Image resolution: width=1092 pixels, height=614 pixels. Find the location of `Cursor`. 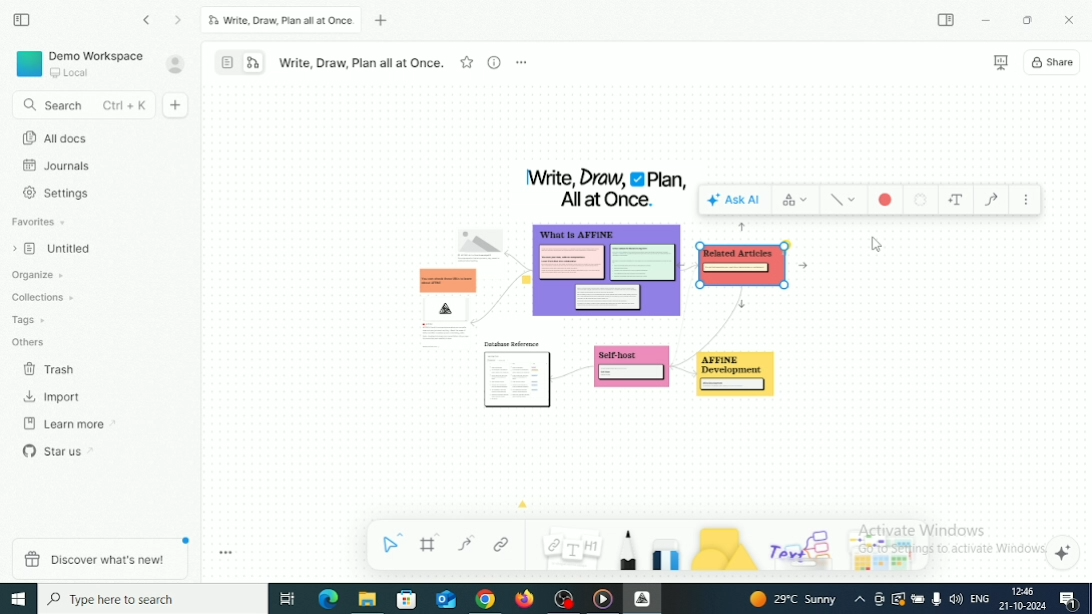

Cursor is located at coordinates (878, 246).